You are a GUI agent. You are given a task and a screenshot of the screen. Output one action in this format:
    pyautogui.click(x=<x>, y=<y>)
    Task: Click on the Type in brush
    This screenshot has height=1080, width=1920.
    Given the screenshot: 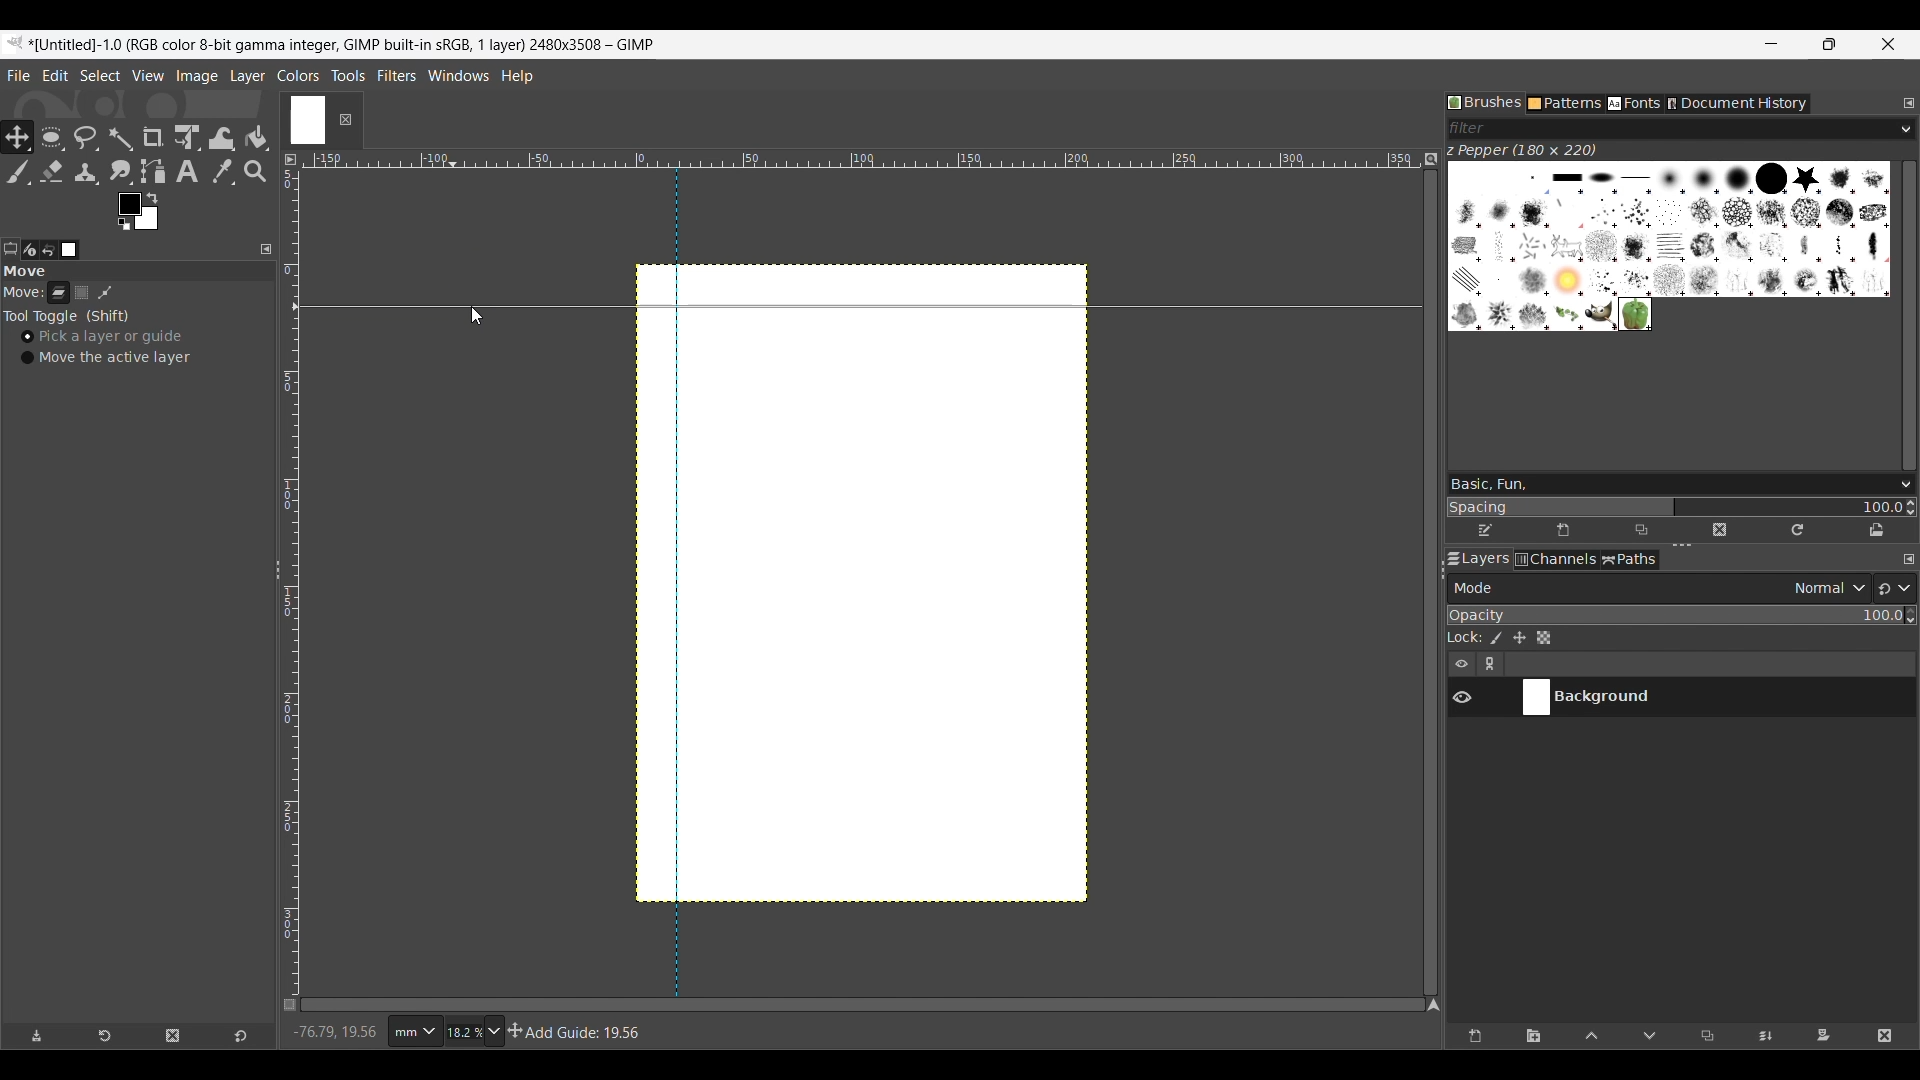 What is the action you would take?
    pyautogui.click(x=1664, y=484)
    